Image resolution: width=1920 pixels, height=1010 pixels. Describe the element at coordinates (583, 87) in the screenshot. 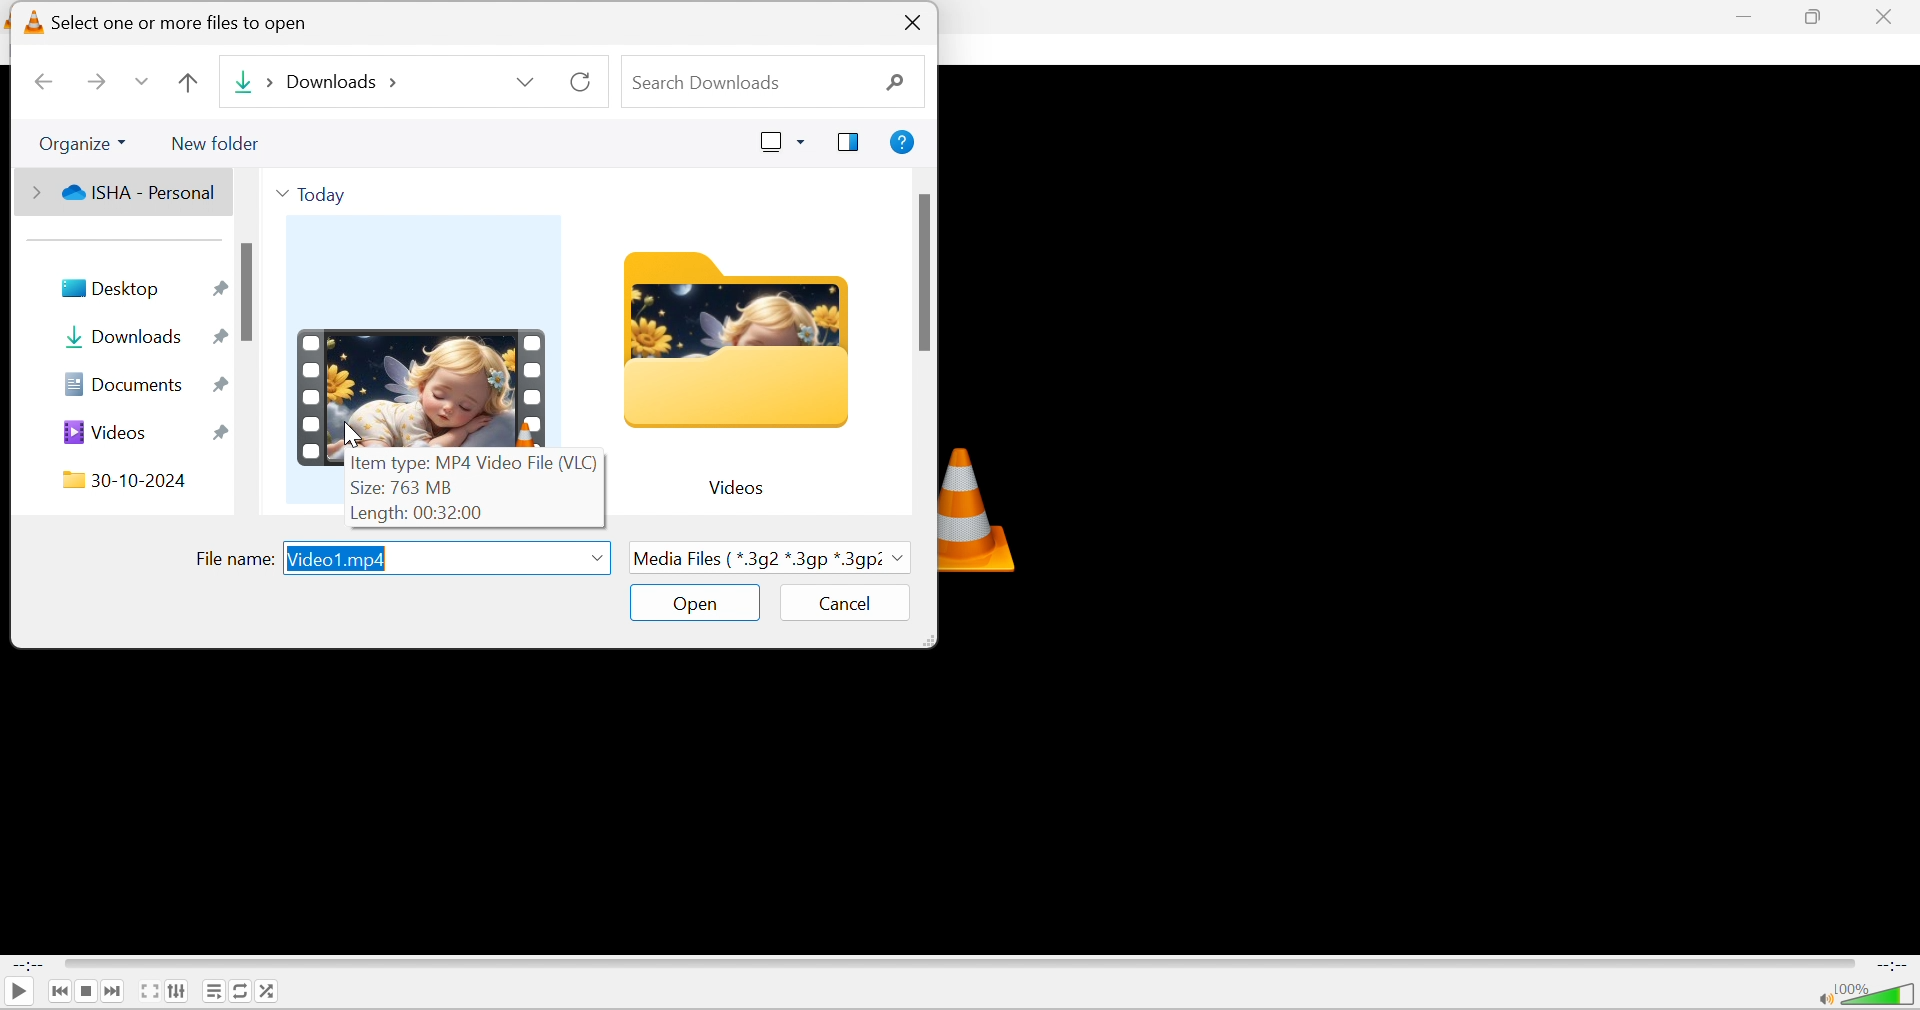

I see `Refresh` at that location.